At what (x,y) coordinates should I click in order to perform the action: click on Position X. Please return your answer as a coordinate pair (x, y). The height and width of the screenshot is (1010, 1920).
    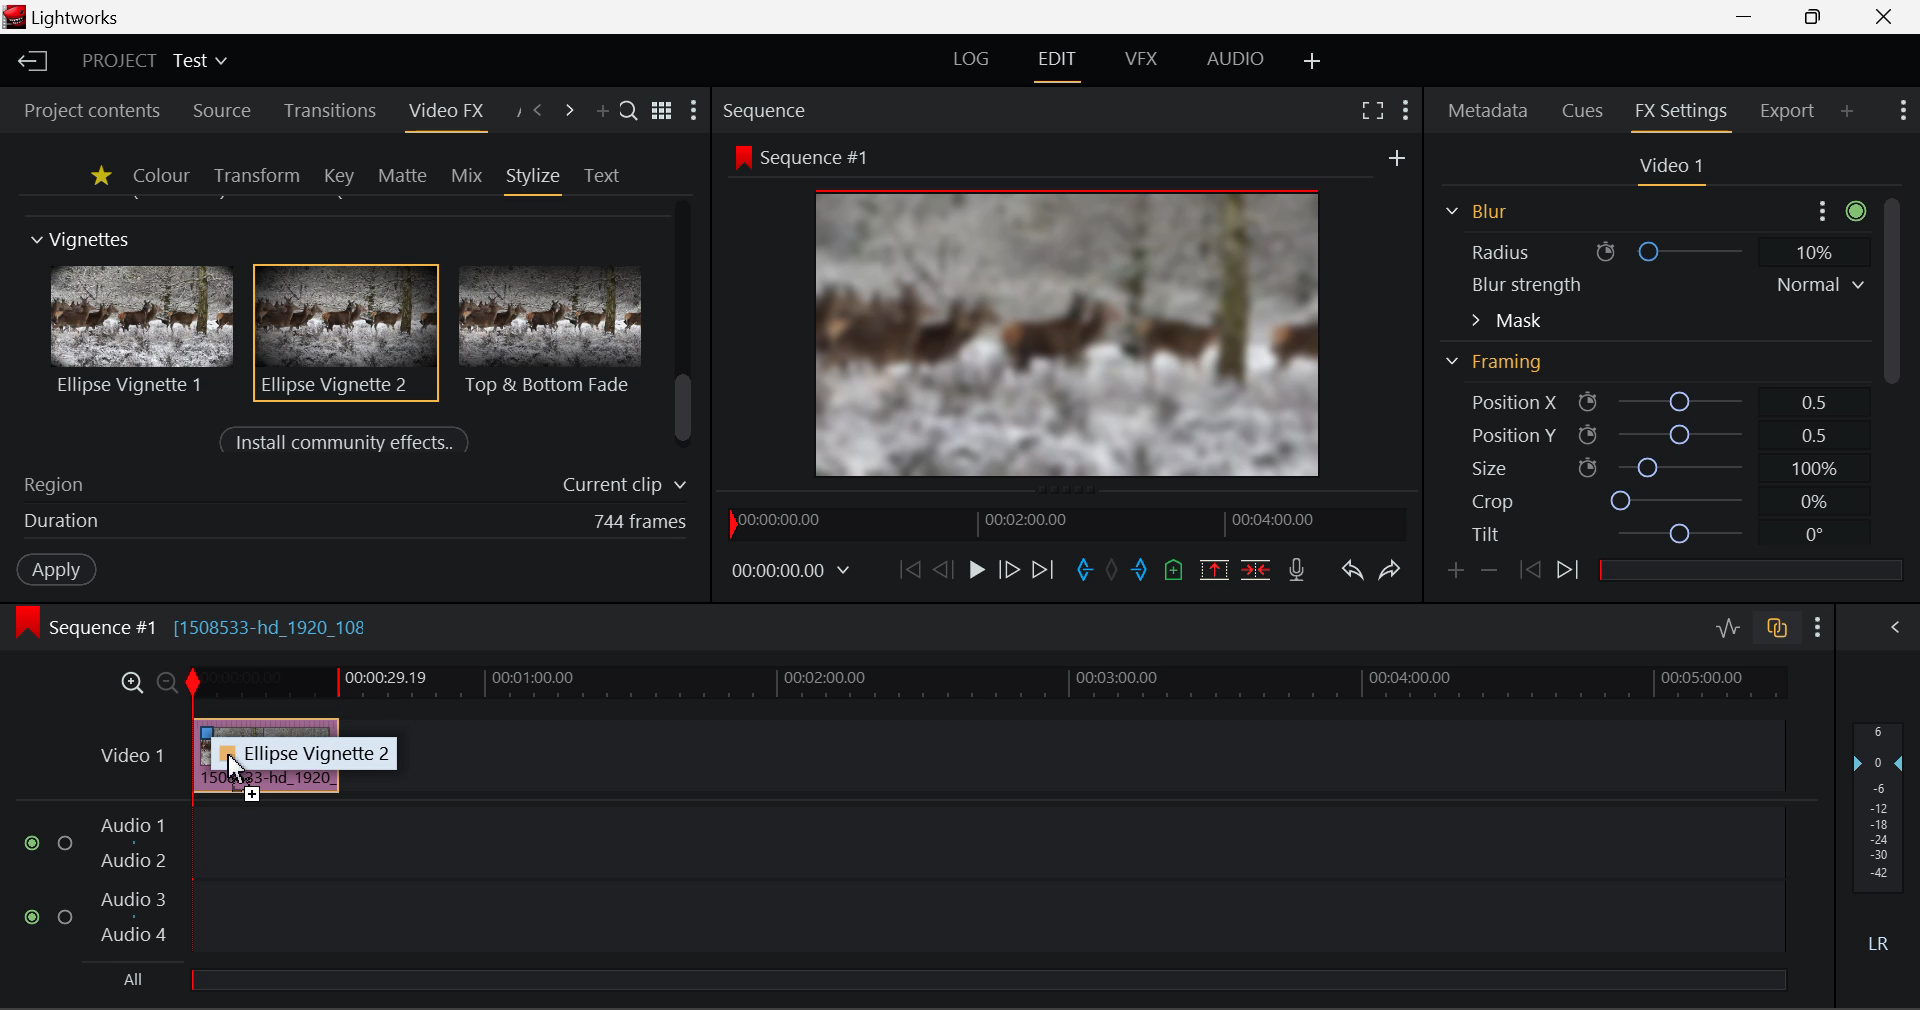
    Looking at the image, I should click on (1644, 403).